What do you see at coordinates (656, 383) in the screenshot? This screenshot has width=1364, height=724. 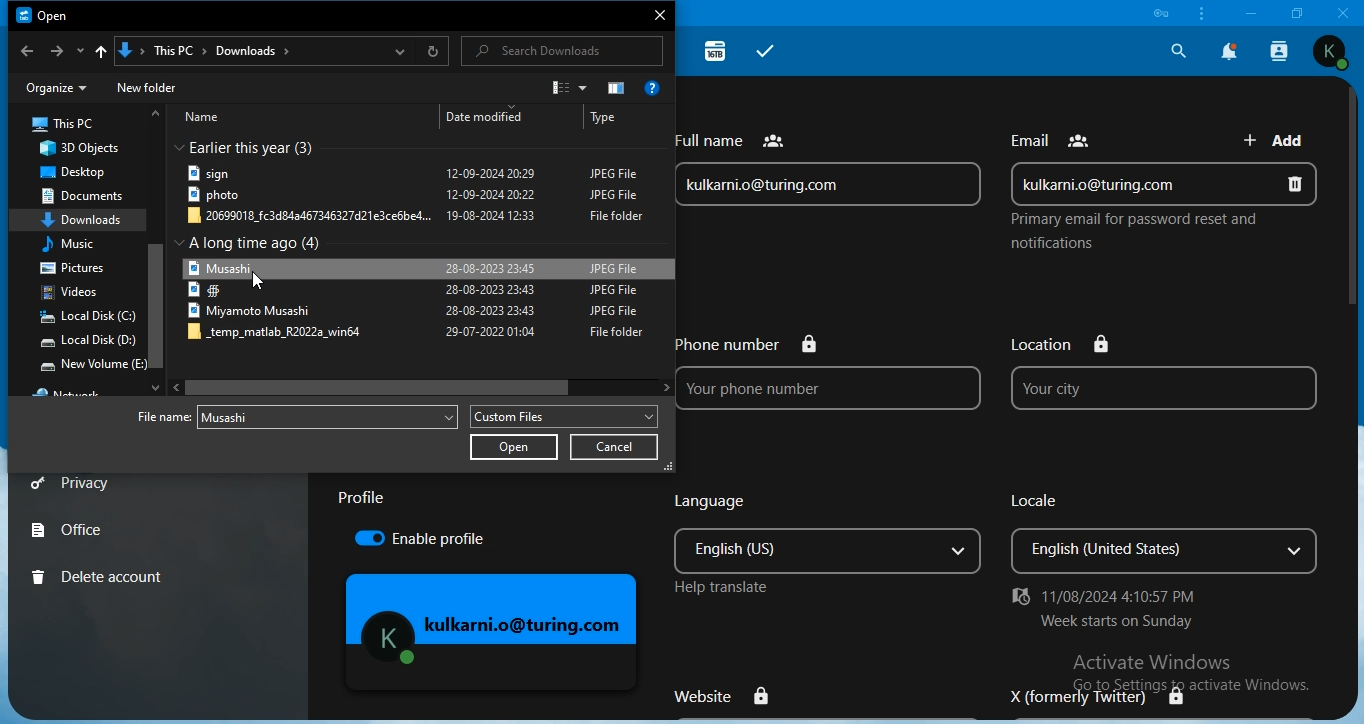 I see `Right` at bounding box center [656, 383].